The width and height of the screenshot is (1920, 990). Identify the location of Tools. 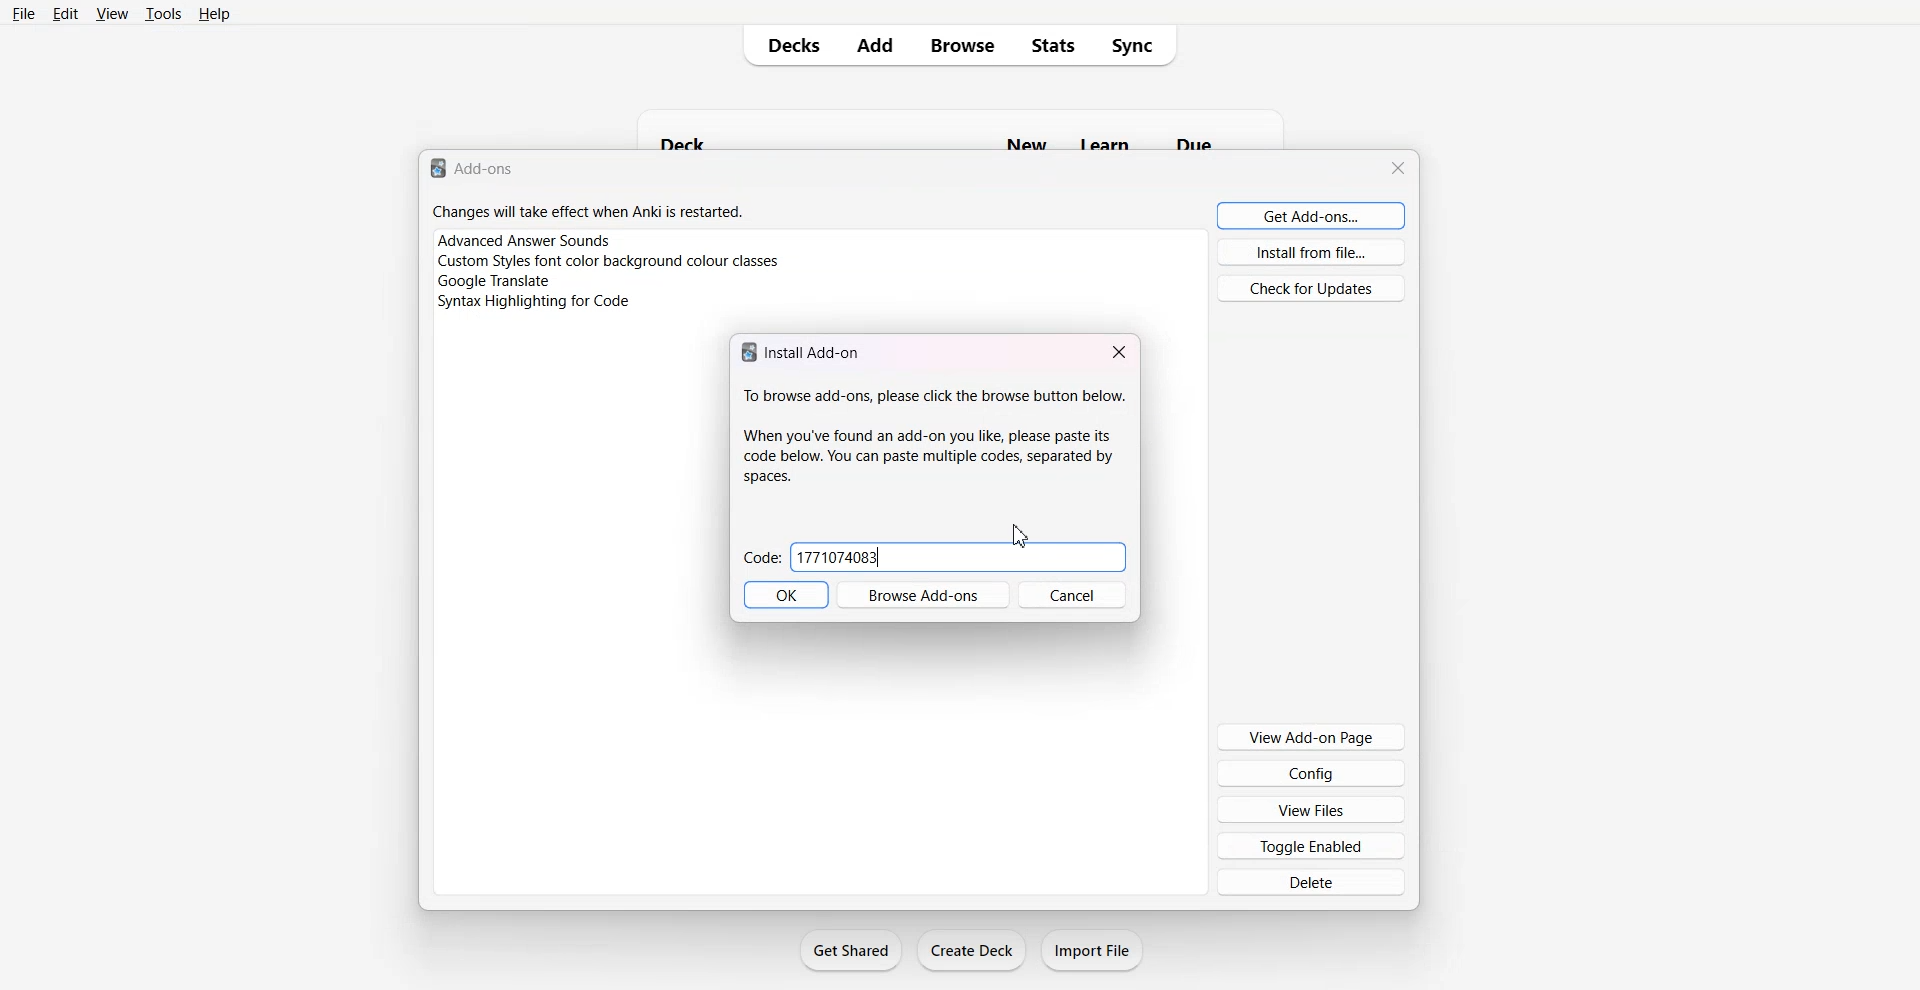
(163, 14).